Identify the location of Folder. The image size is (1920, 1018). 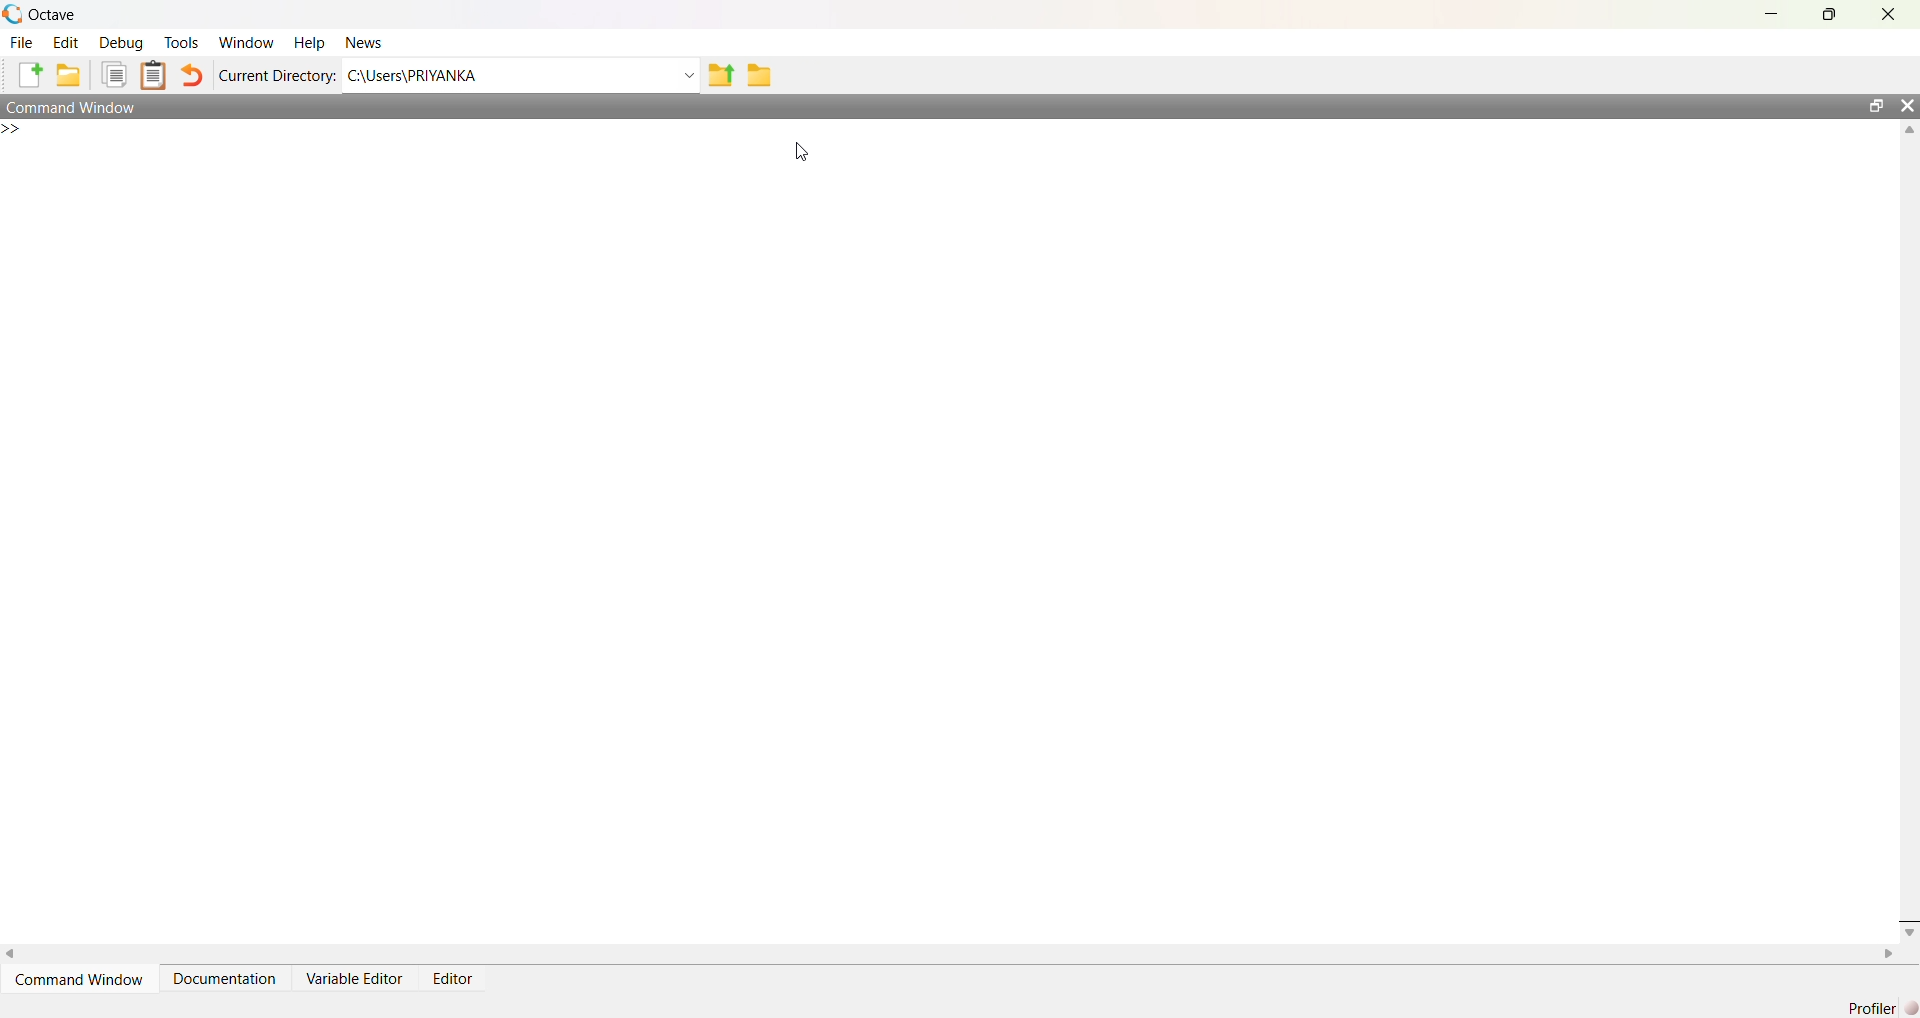
(758, 76).